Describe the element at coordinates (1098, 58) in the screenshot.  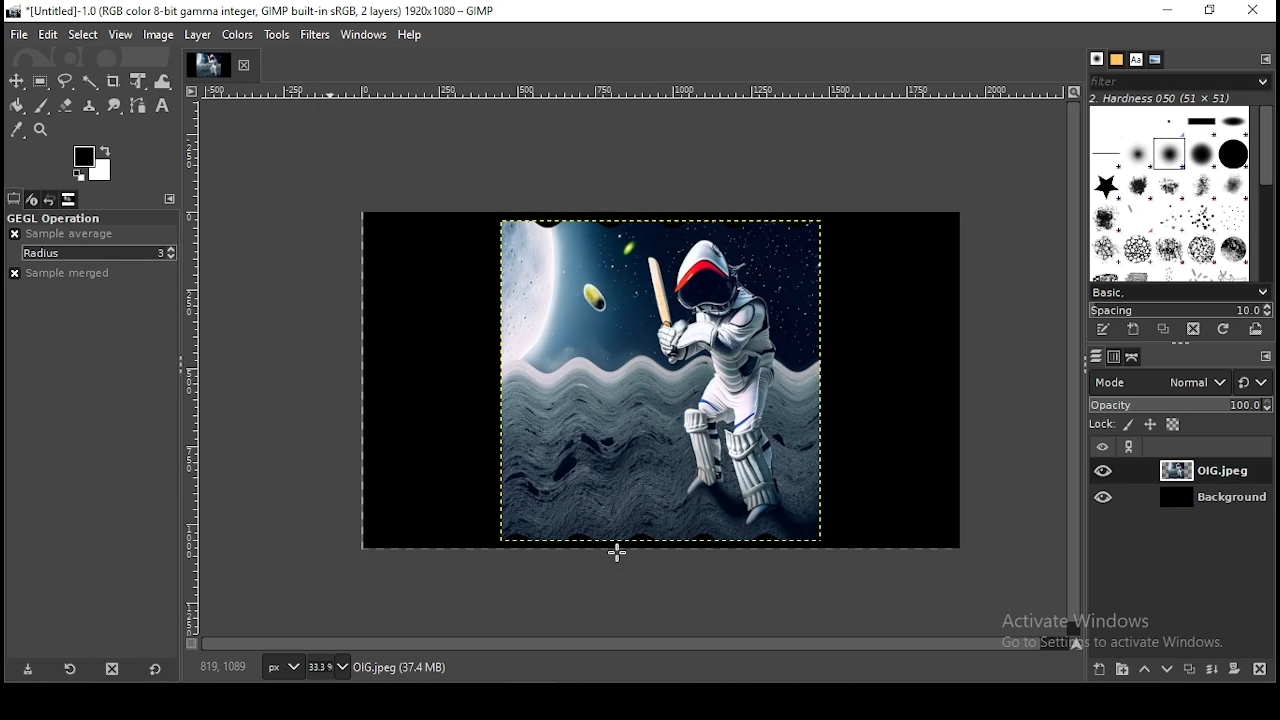
I see `brushes` at that location.